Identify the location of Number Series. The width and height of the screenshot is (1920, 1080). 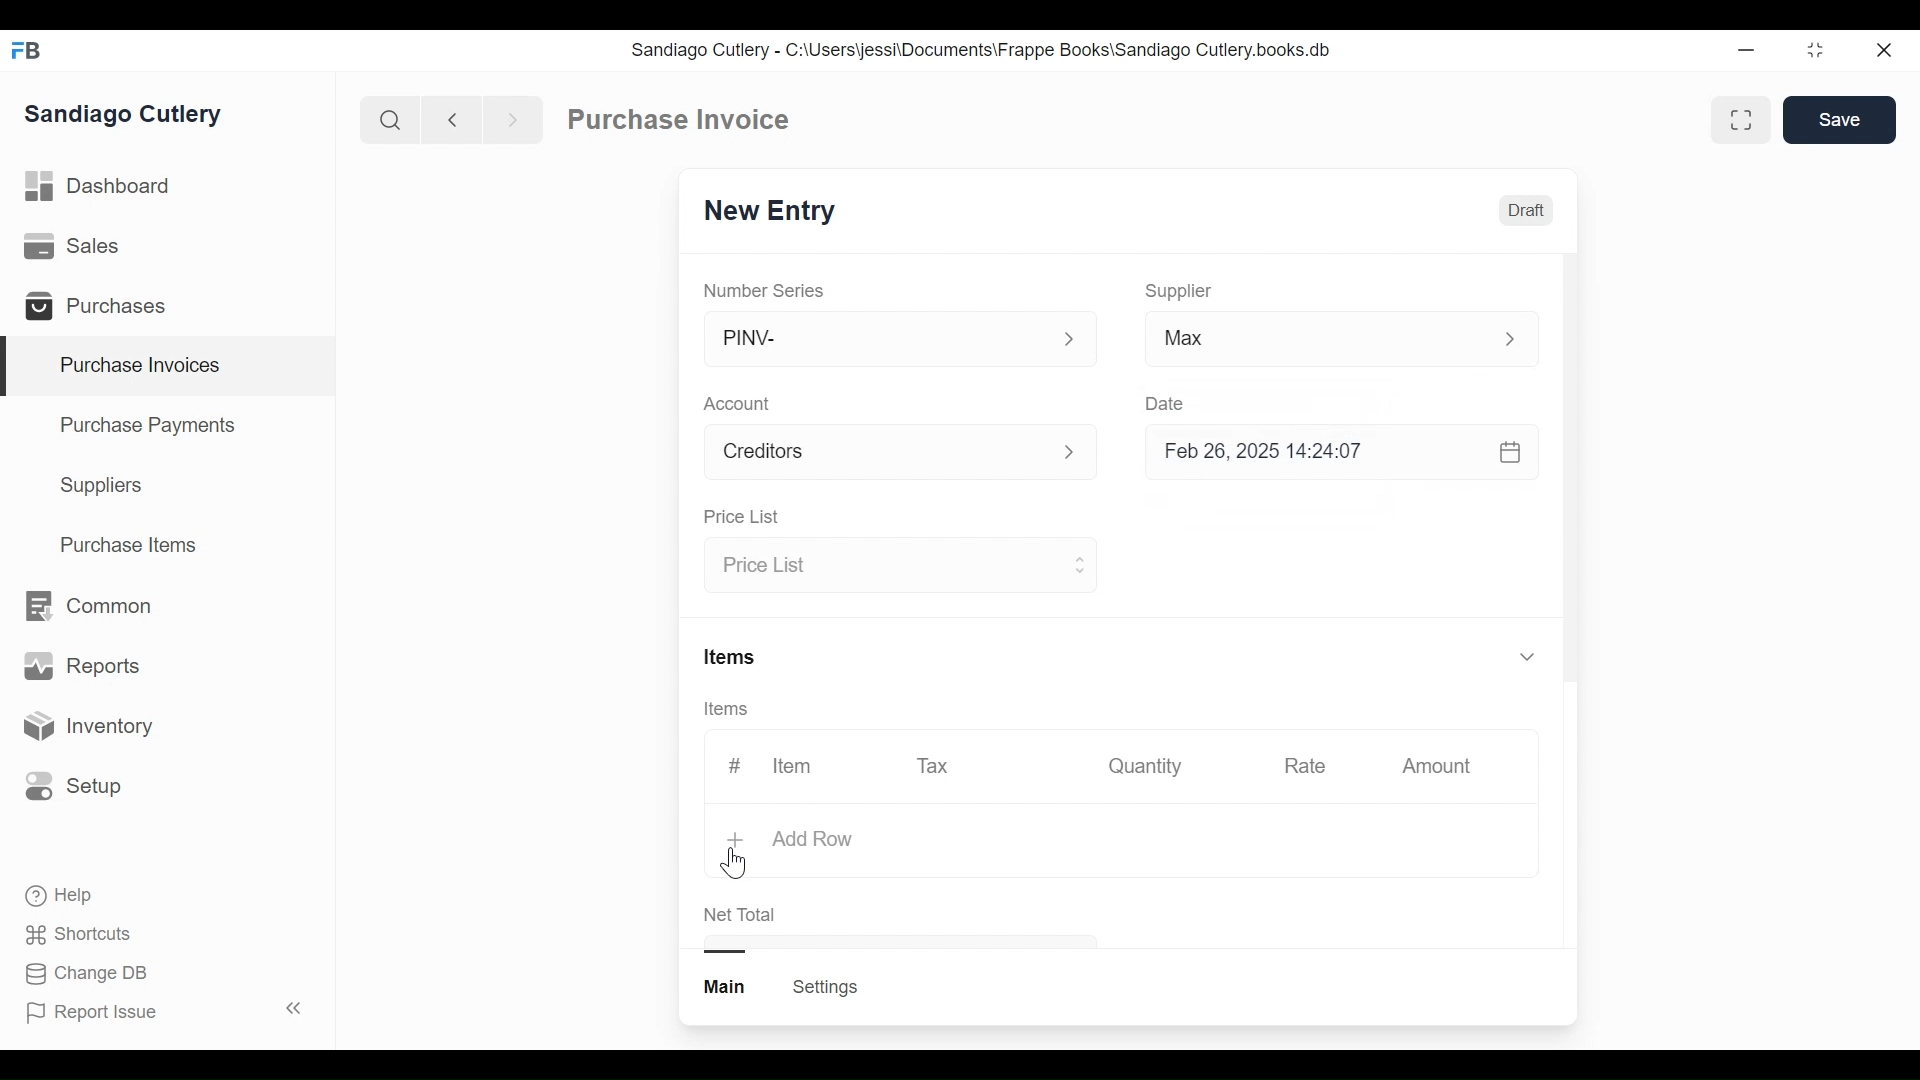
(766, 290).